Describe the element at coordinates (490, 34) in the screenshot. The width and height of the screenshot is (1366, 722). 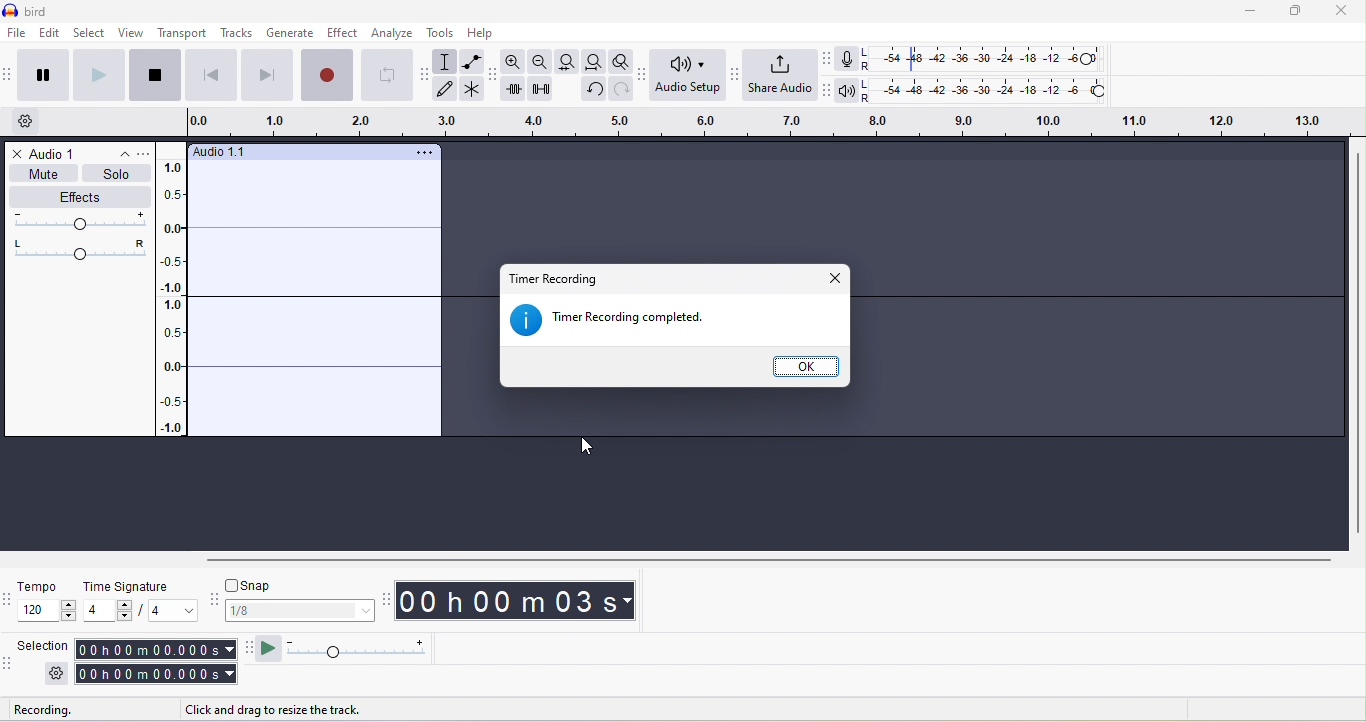
I see `help` at that location.